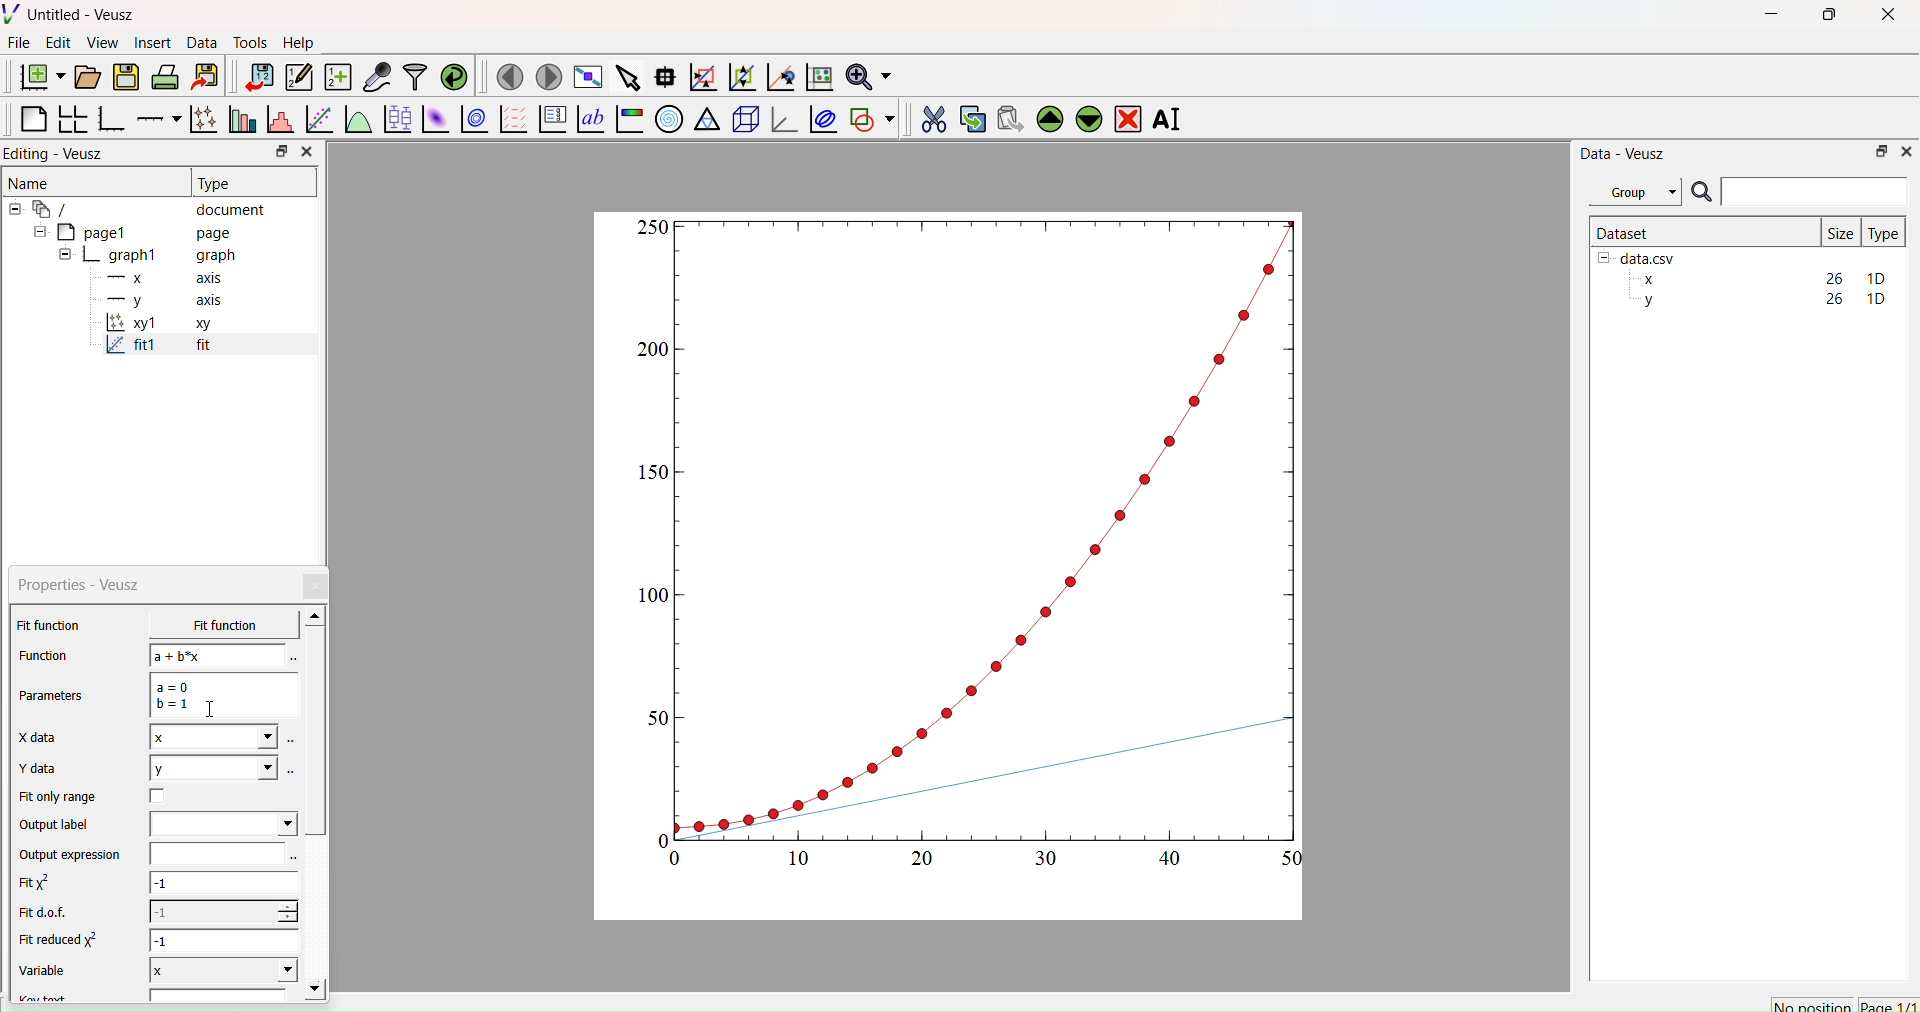  I want to click on input , so click(214, 856).